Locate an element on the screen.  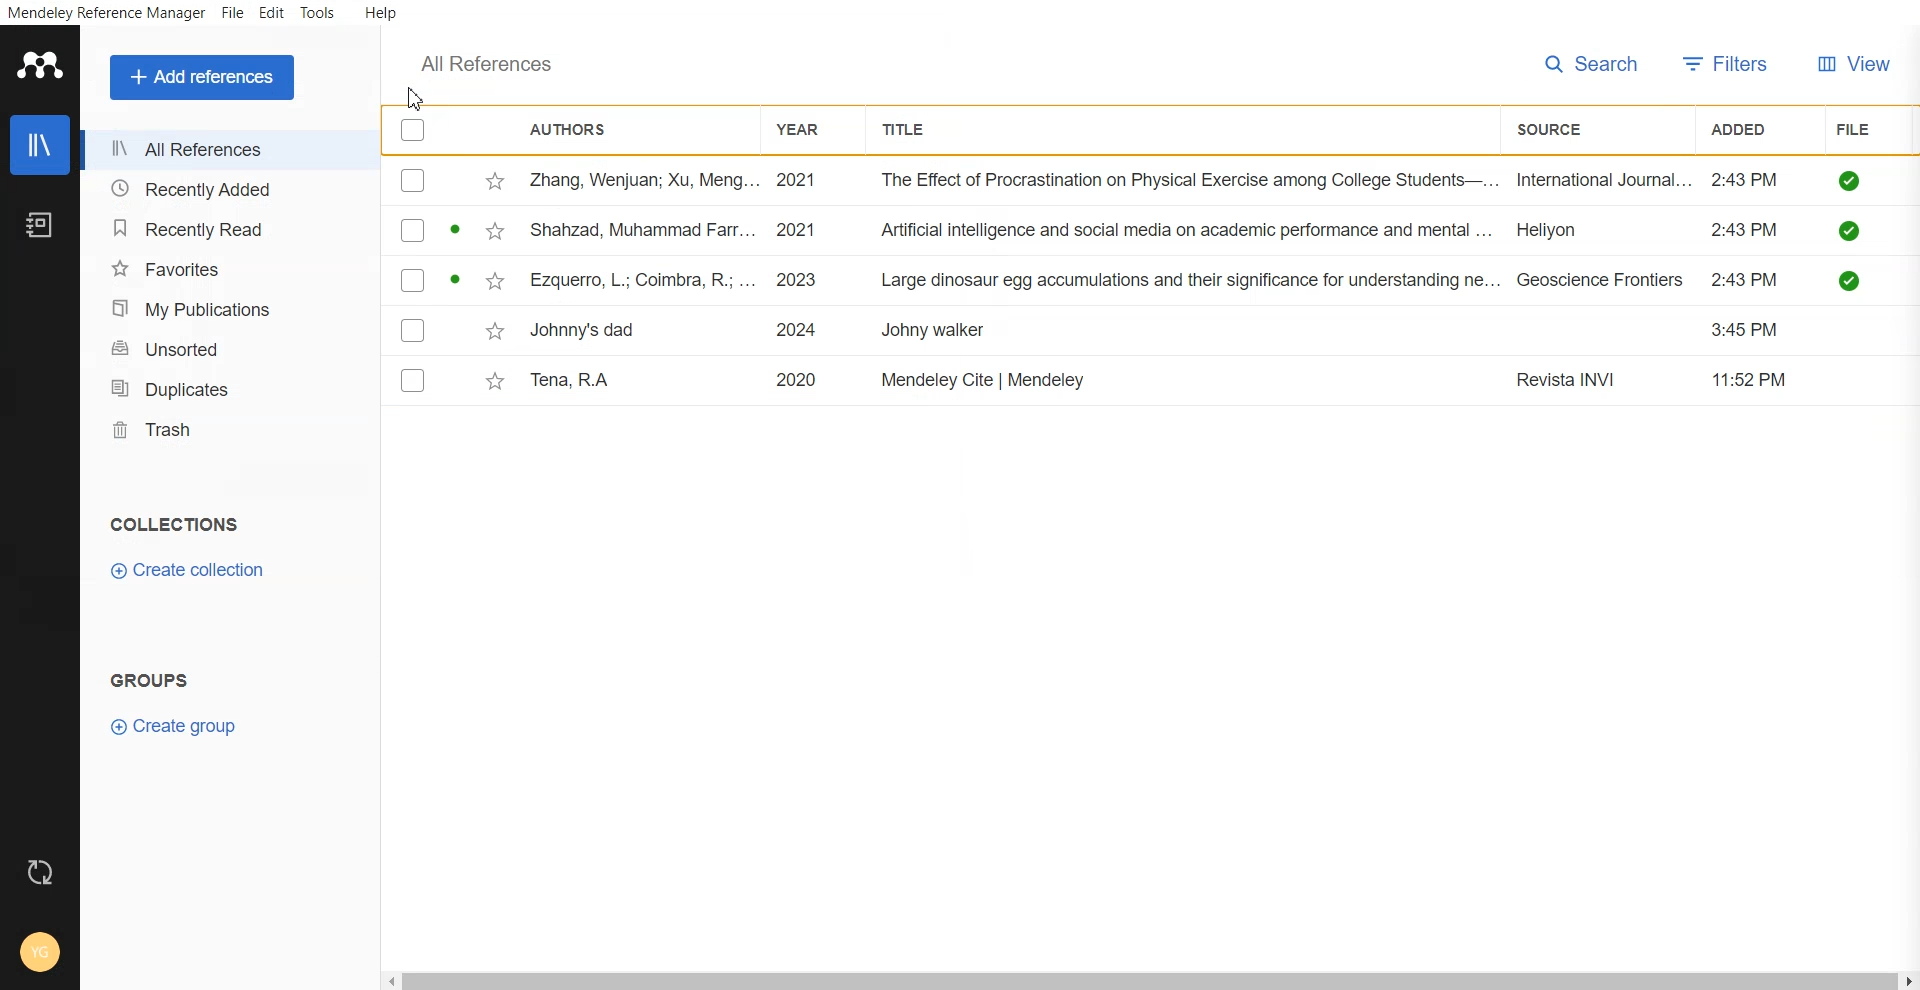
Unsorted is located at coordinates (224, 348).